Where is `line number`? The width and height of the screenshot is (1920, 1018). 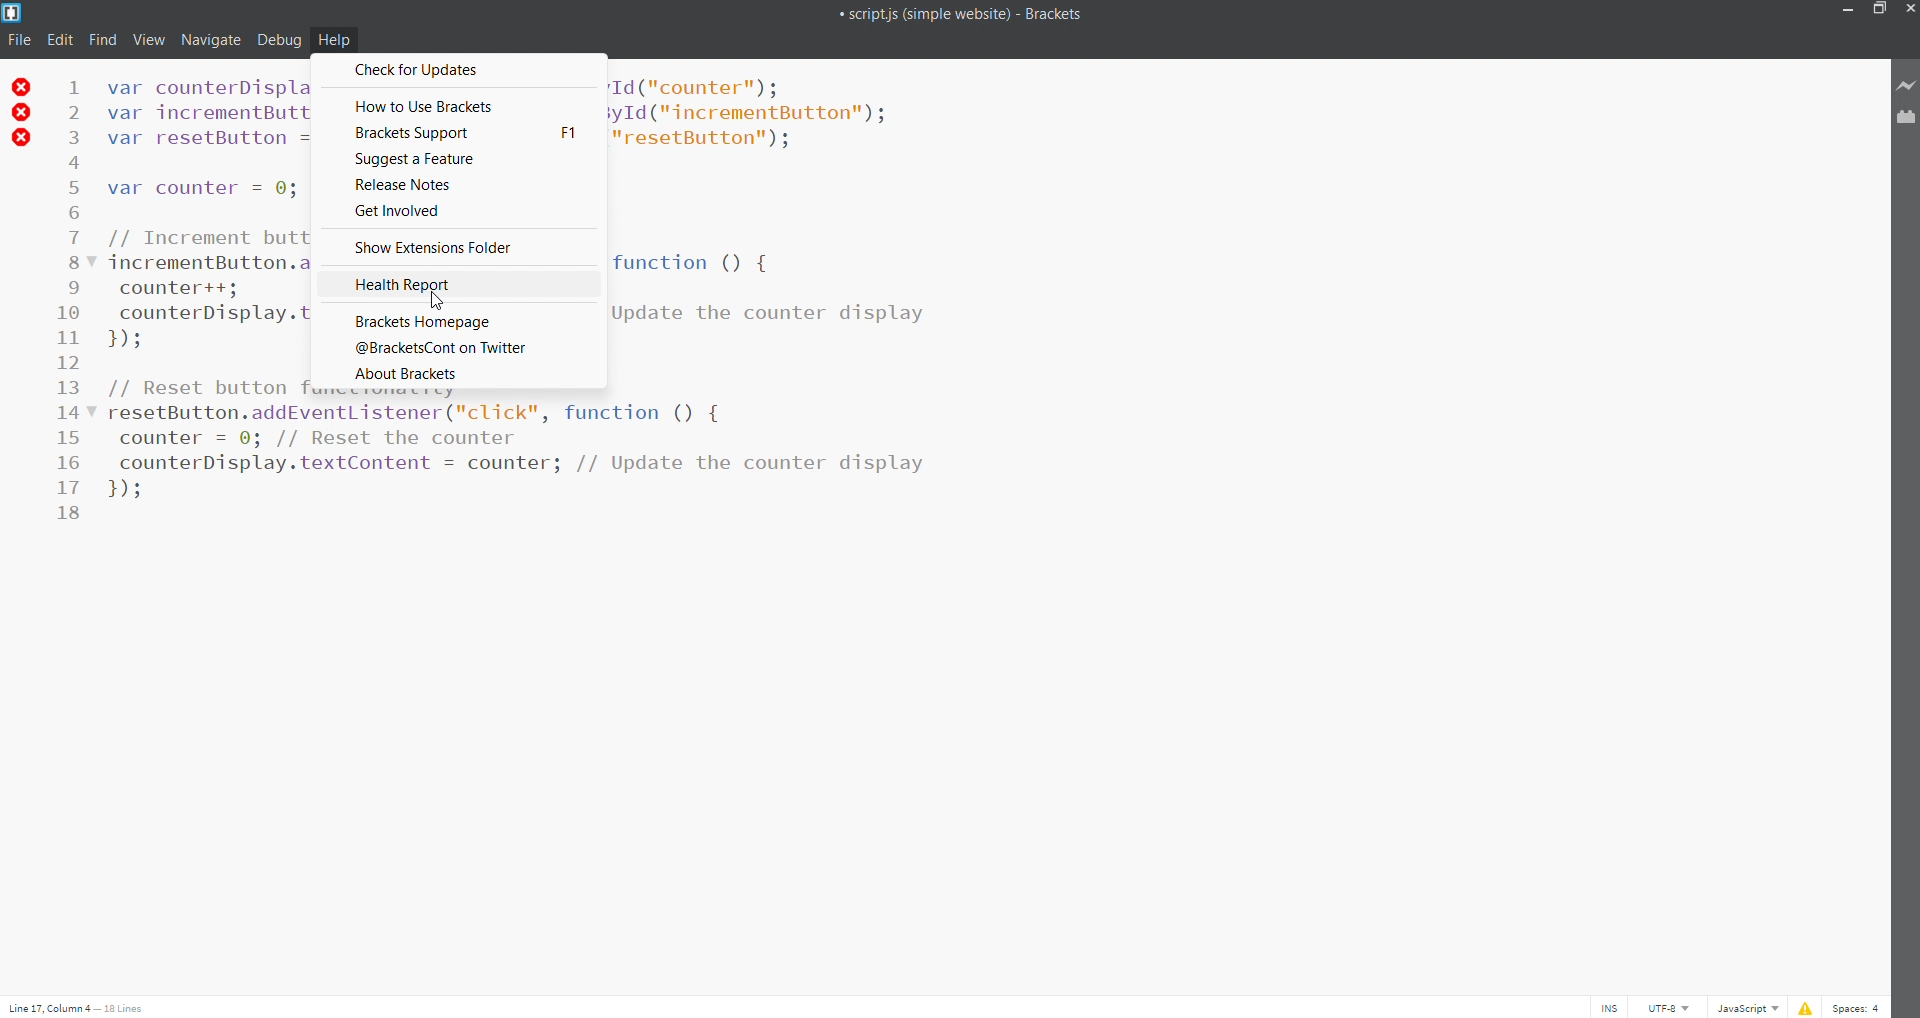 line number is located at coordinates (77, 297).